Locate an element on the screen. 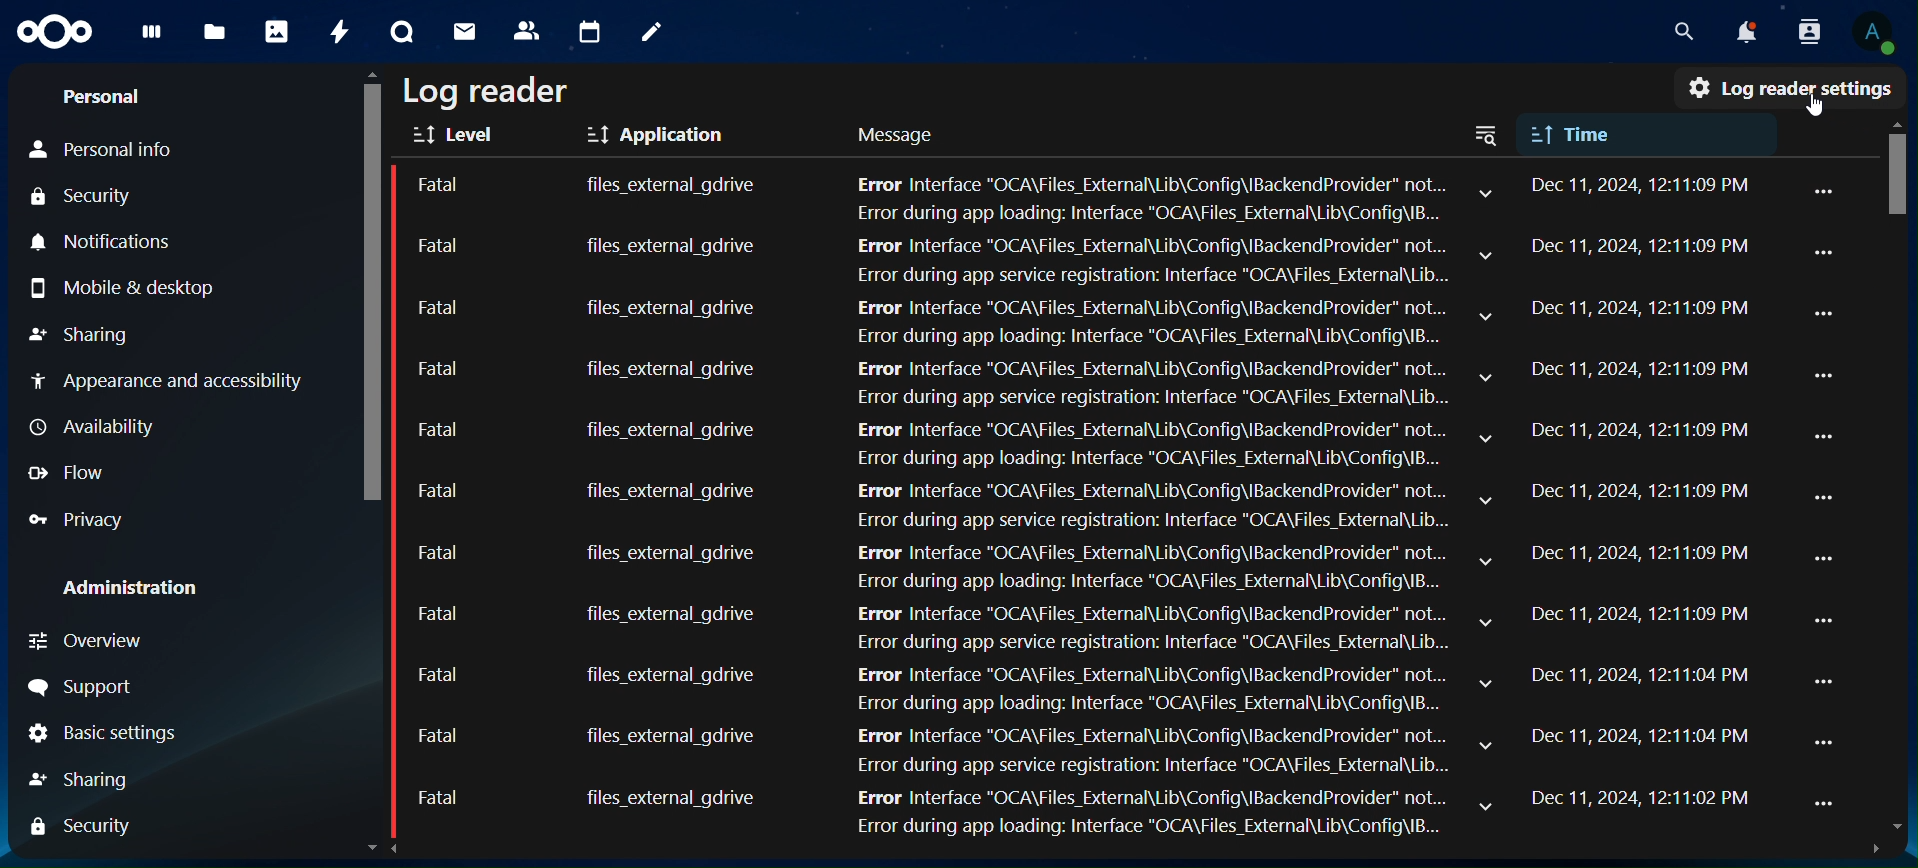 This screenshot has height=868, width=1918. filter is located at coordinates (1492, 134).